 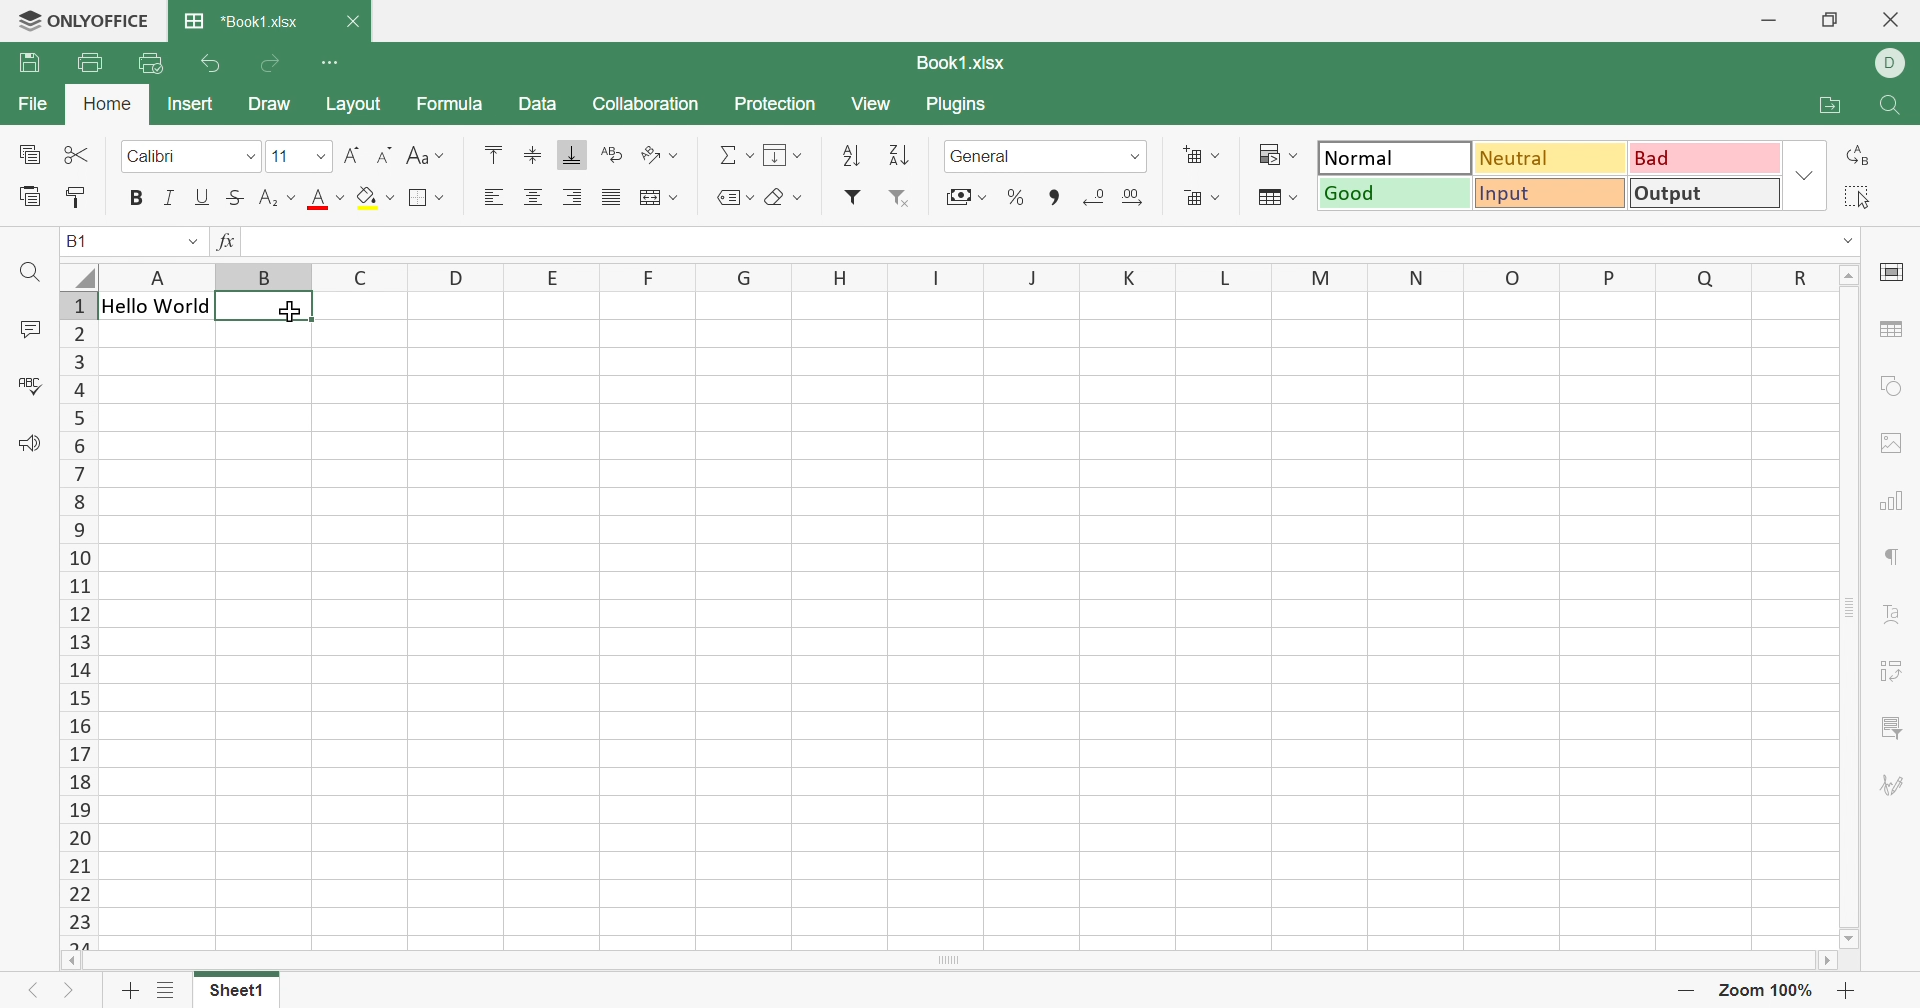 I want to click on Zoom in, so click(x=1848, y=994).